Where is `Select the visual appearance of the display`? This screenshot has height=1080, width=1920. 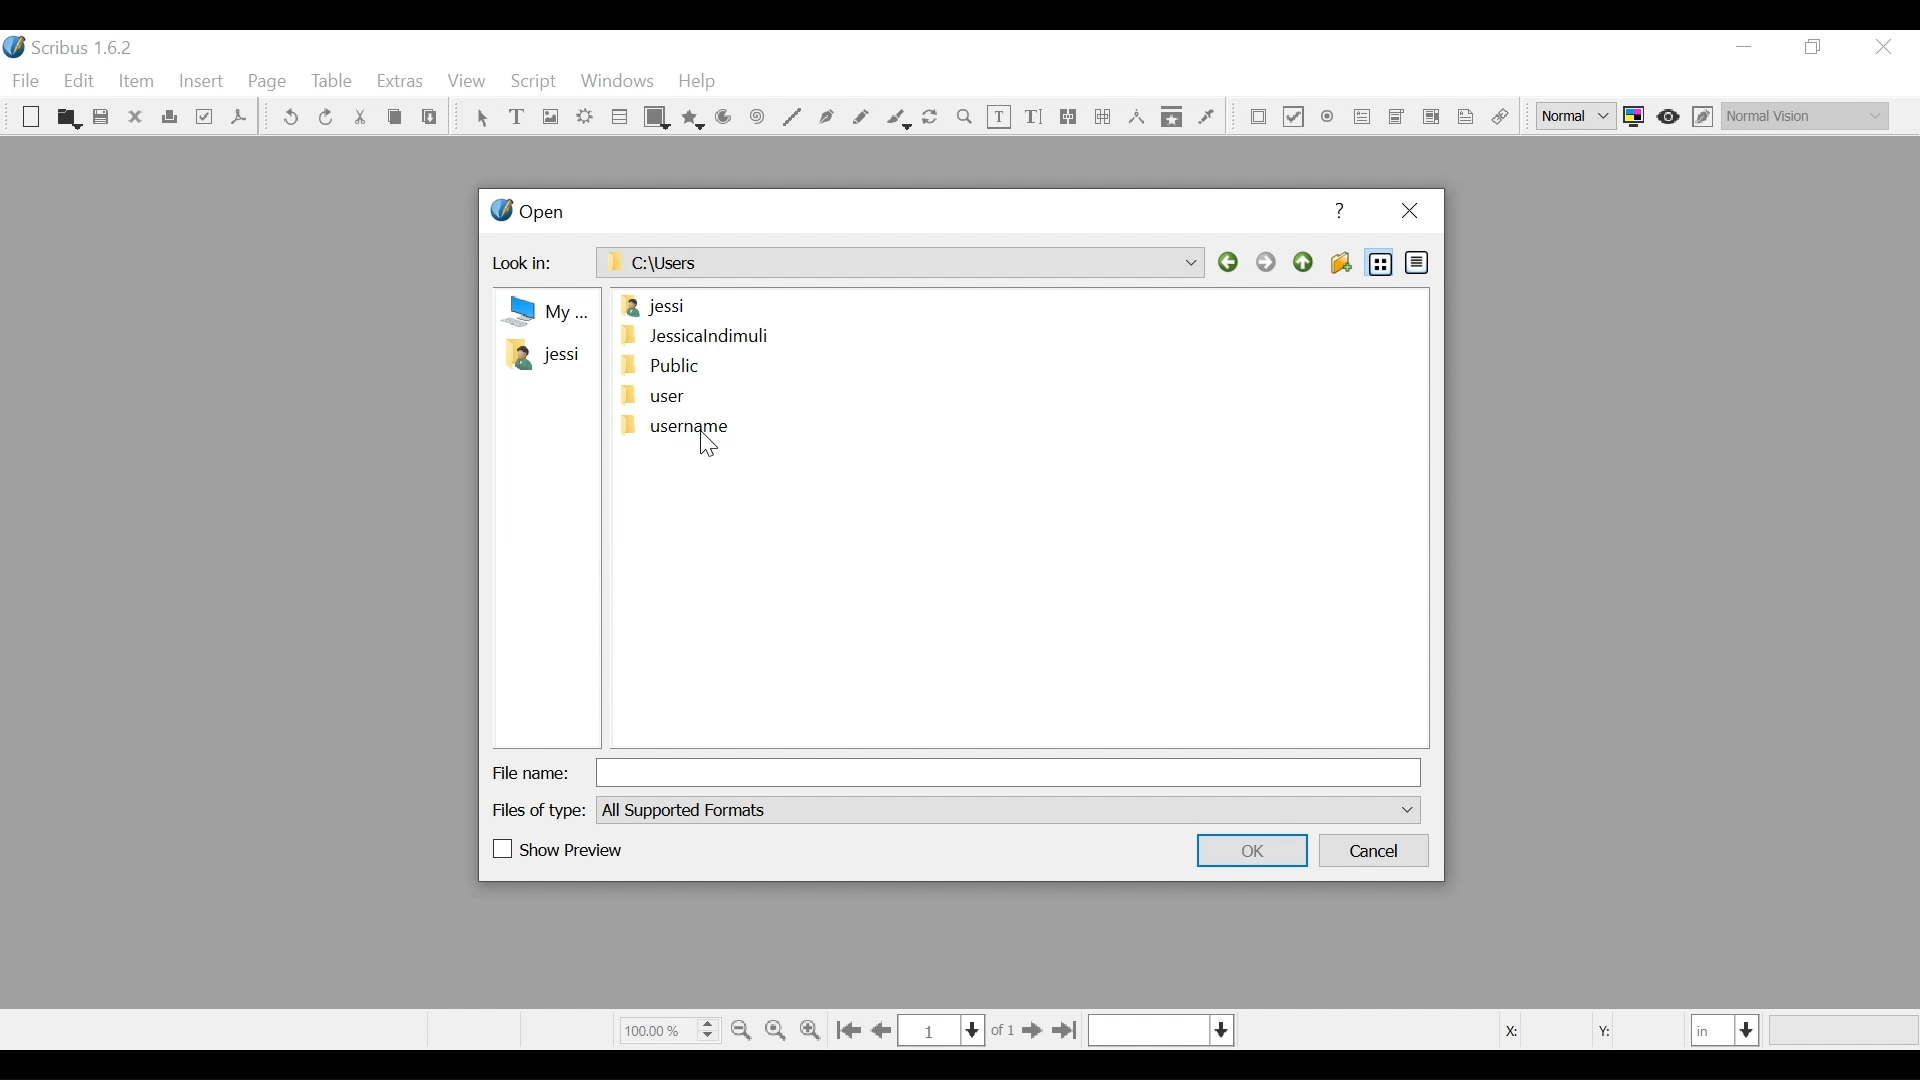
Select the visual appearance of the display is located at coordinates (1804, 113).